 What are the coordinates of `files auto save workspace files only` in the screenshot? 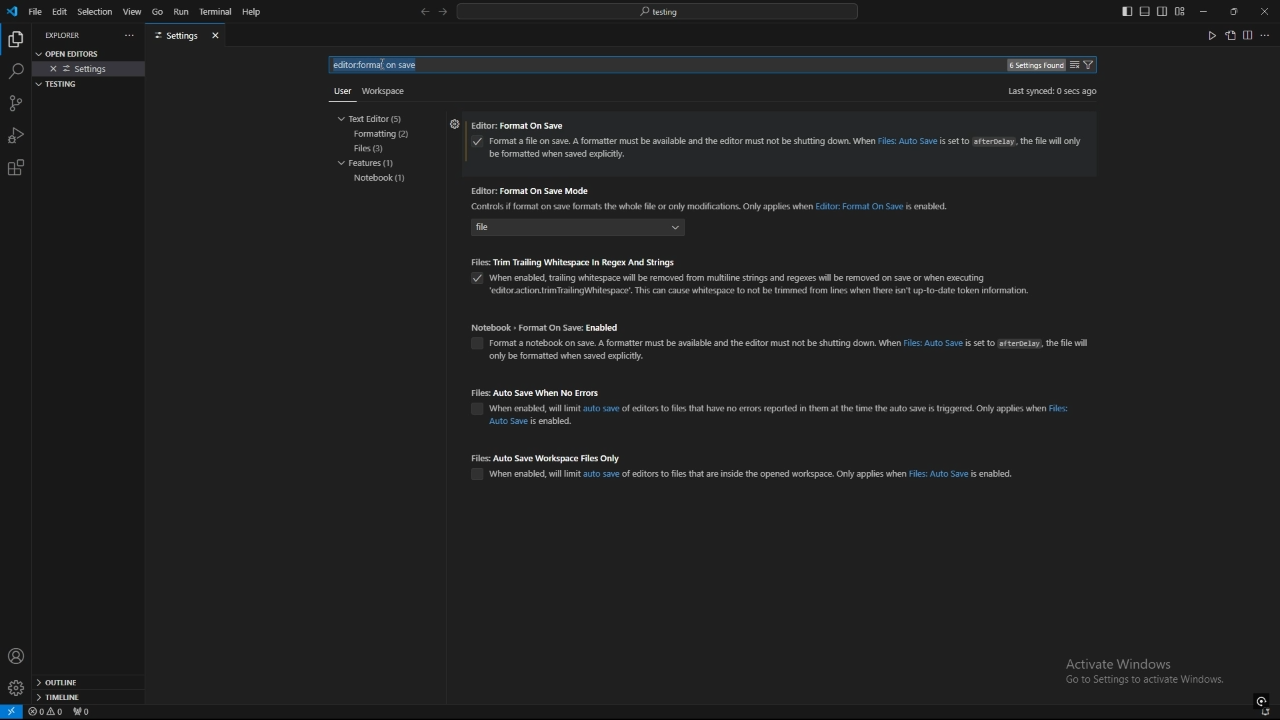 It's located at (748, 456).